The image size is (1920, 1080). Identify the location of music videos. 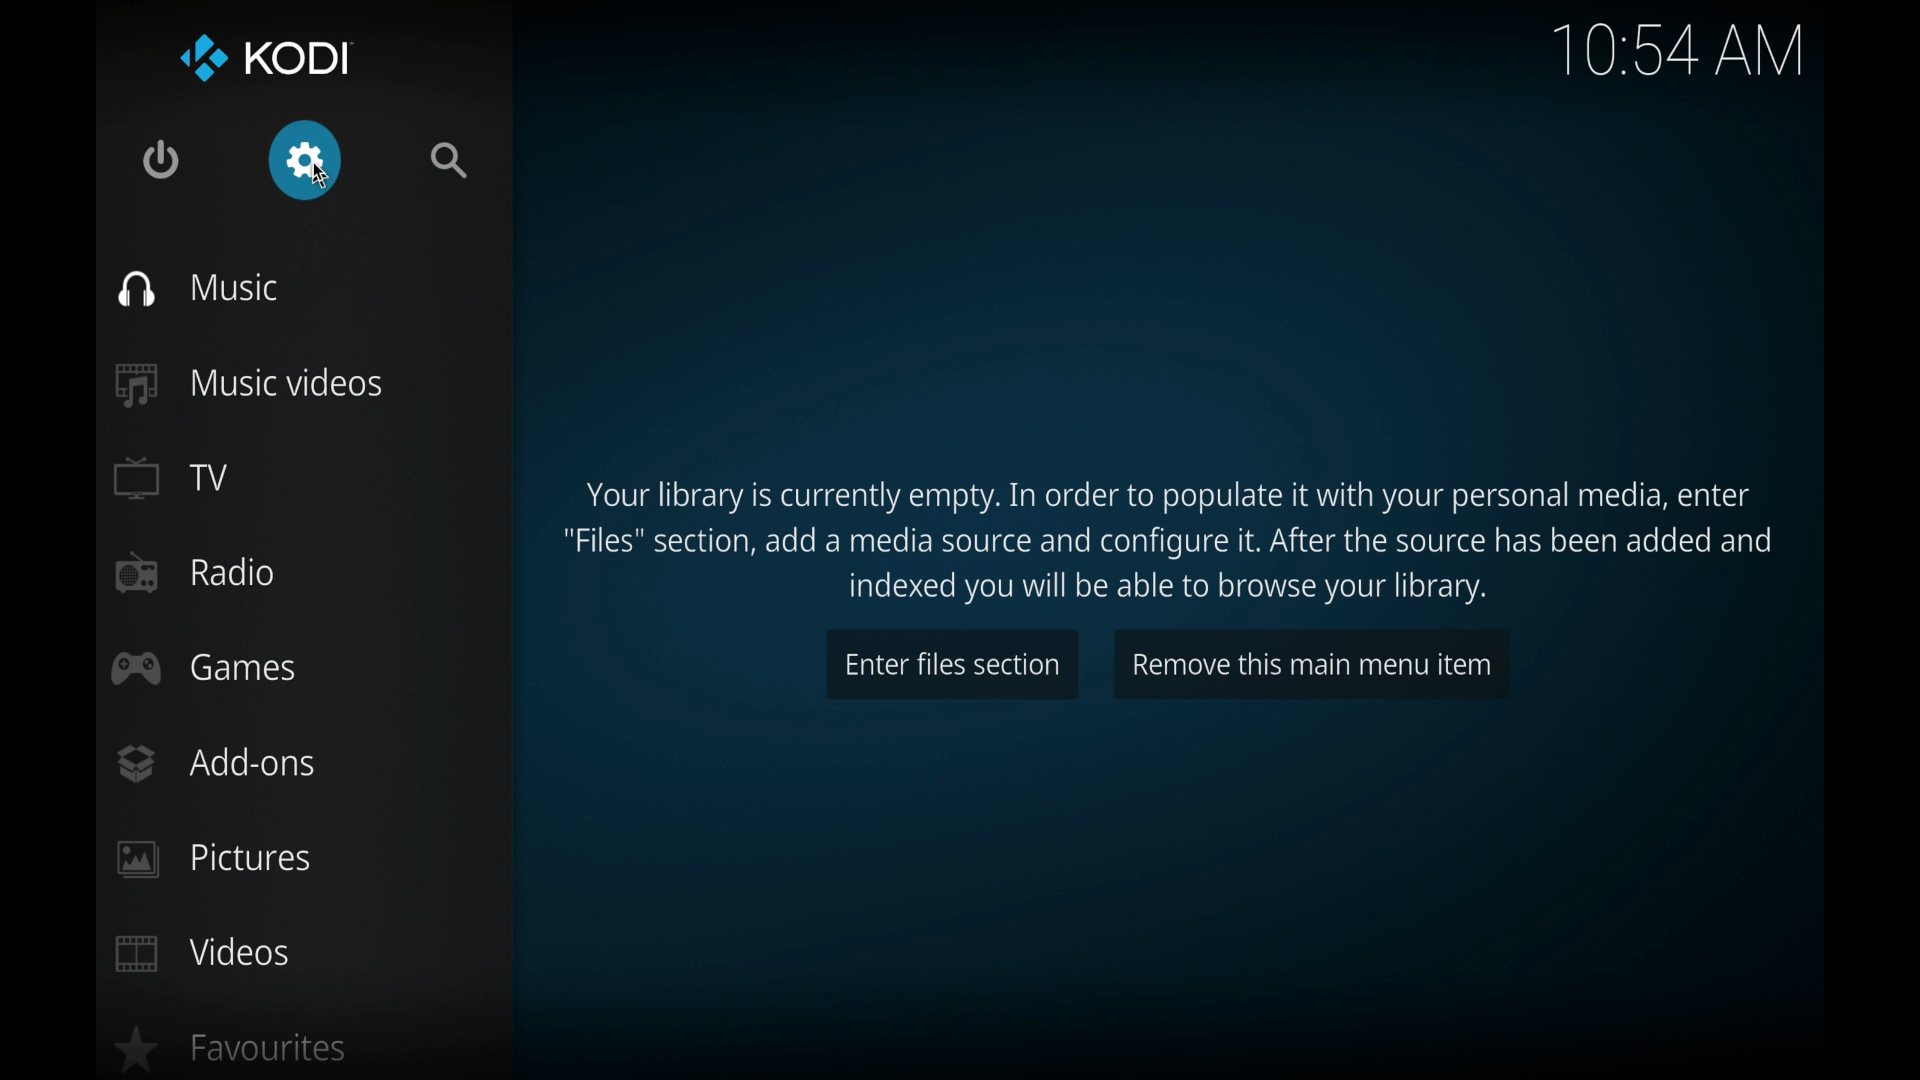
(250, 385).